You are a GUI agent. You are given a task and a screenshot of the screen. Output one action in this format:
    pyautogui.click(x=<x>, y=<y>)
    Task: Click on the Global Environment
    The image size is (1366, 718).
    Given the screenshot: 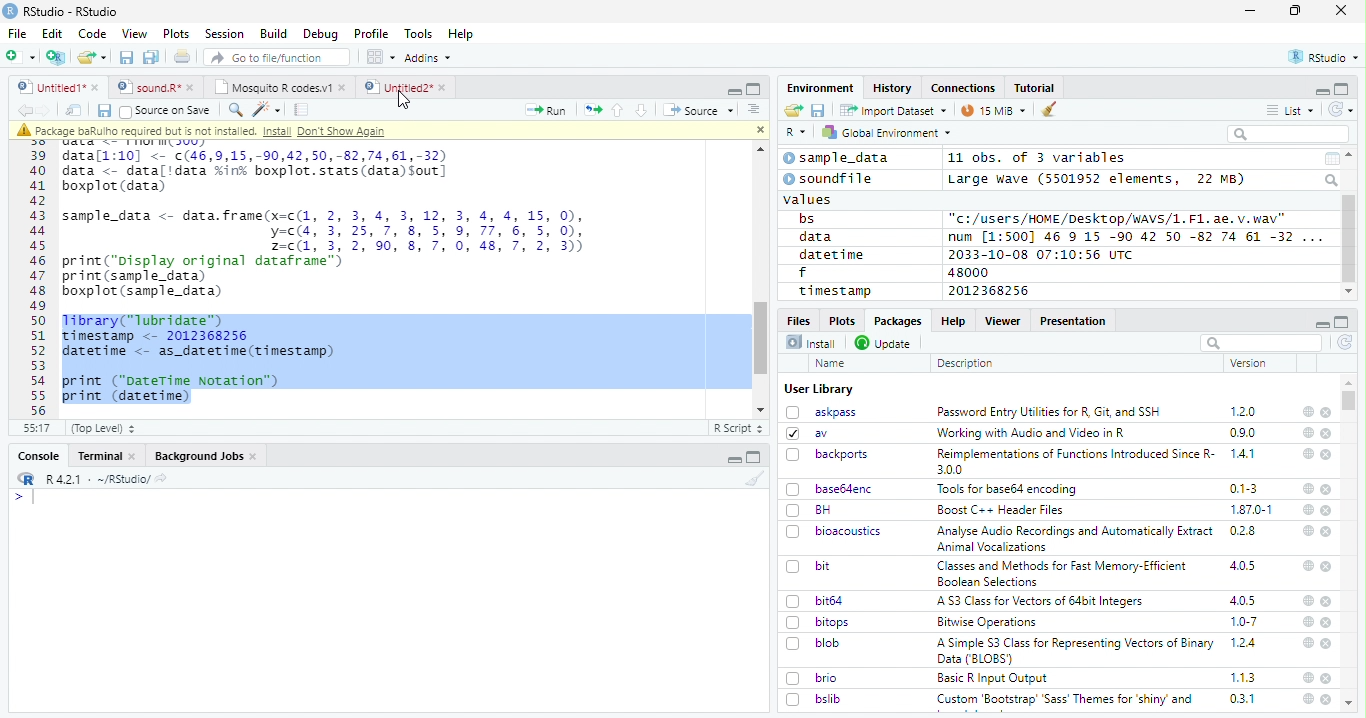 What is the action you would take?
    pyautogui.click(x=888, y=131)
    